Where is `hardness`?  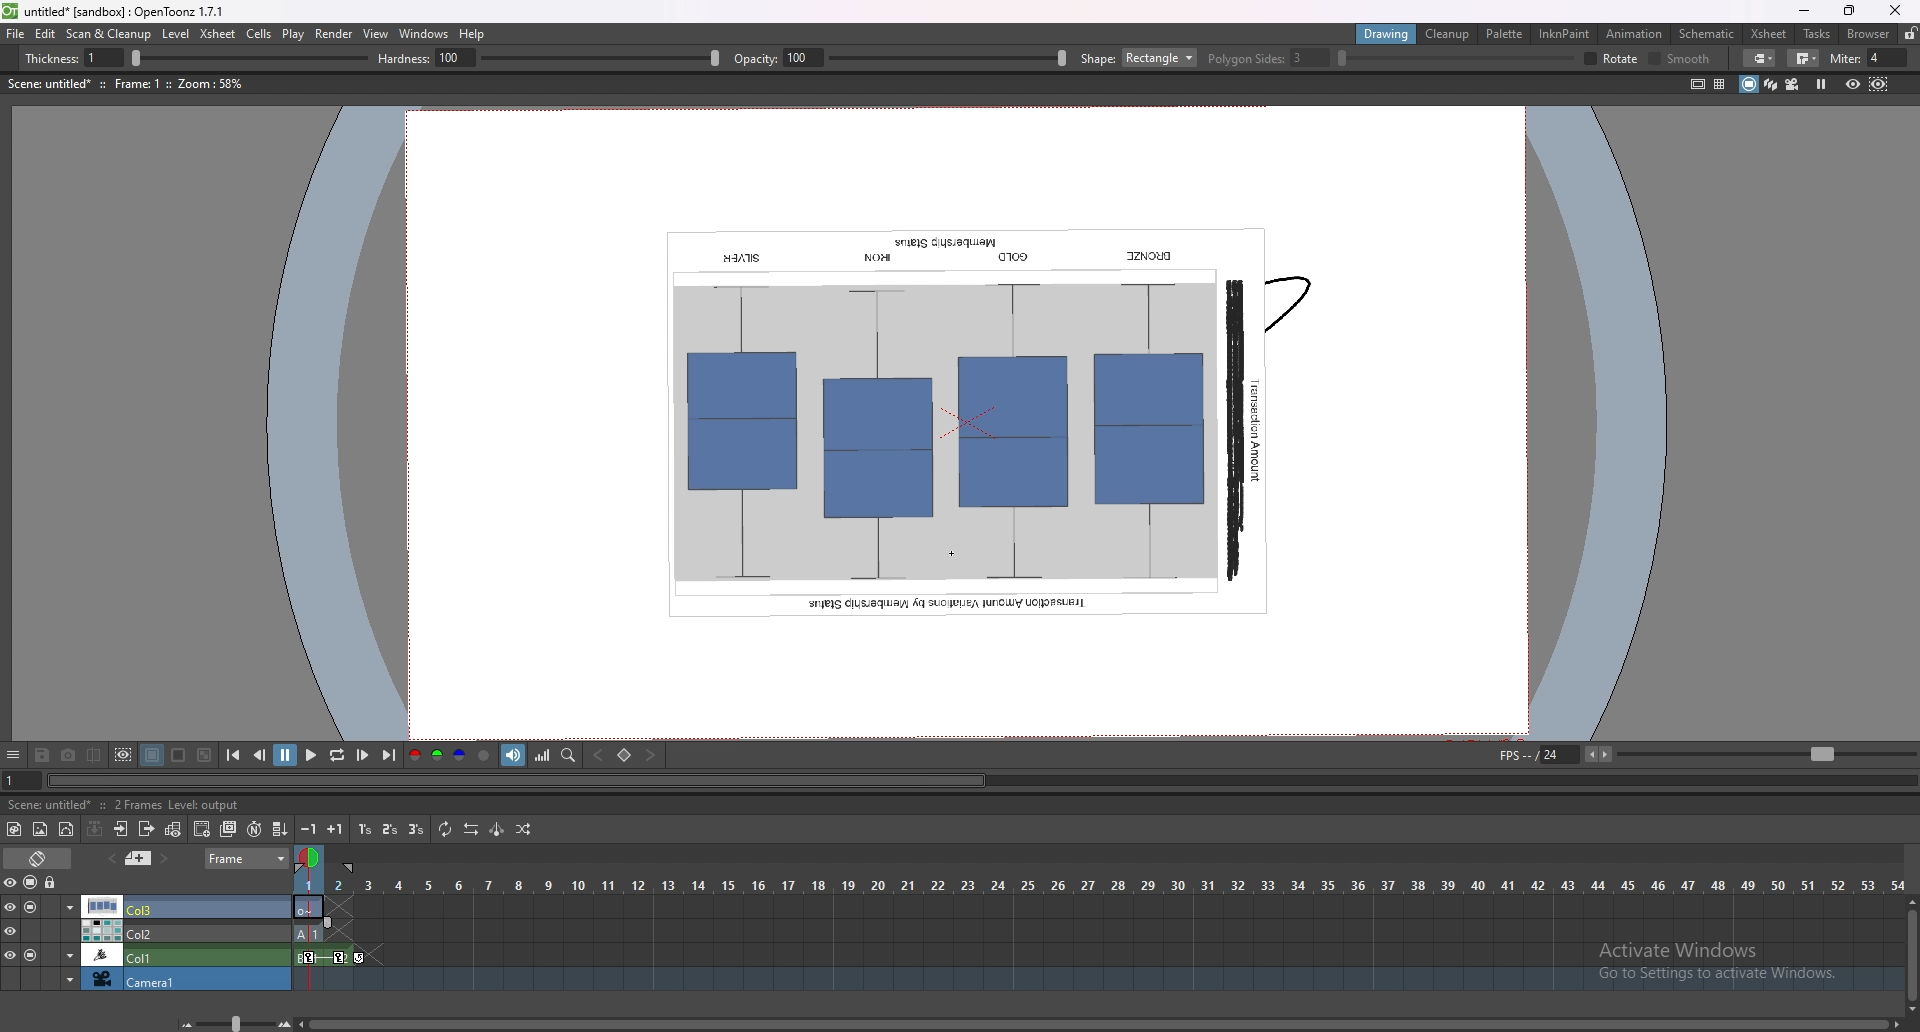 hardness is located at coordinates (569, 58).